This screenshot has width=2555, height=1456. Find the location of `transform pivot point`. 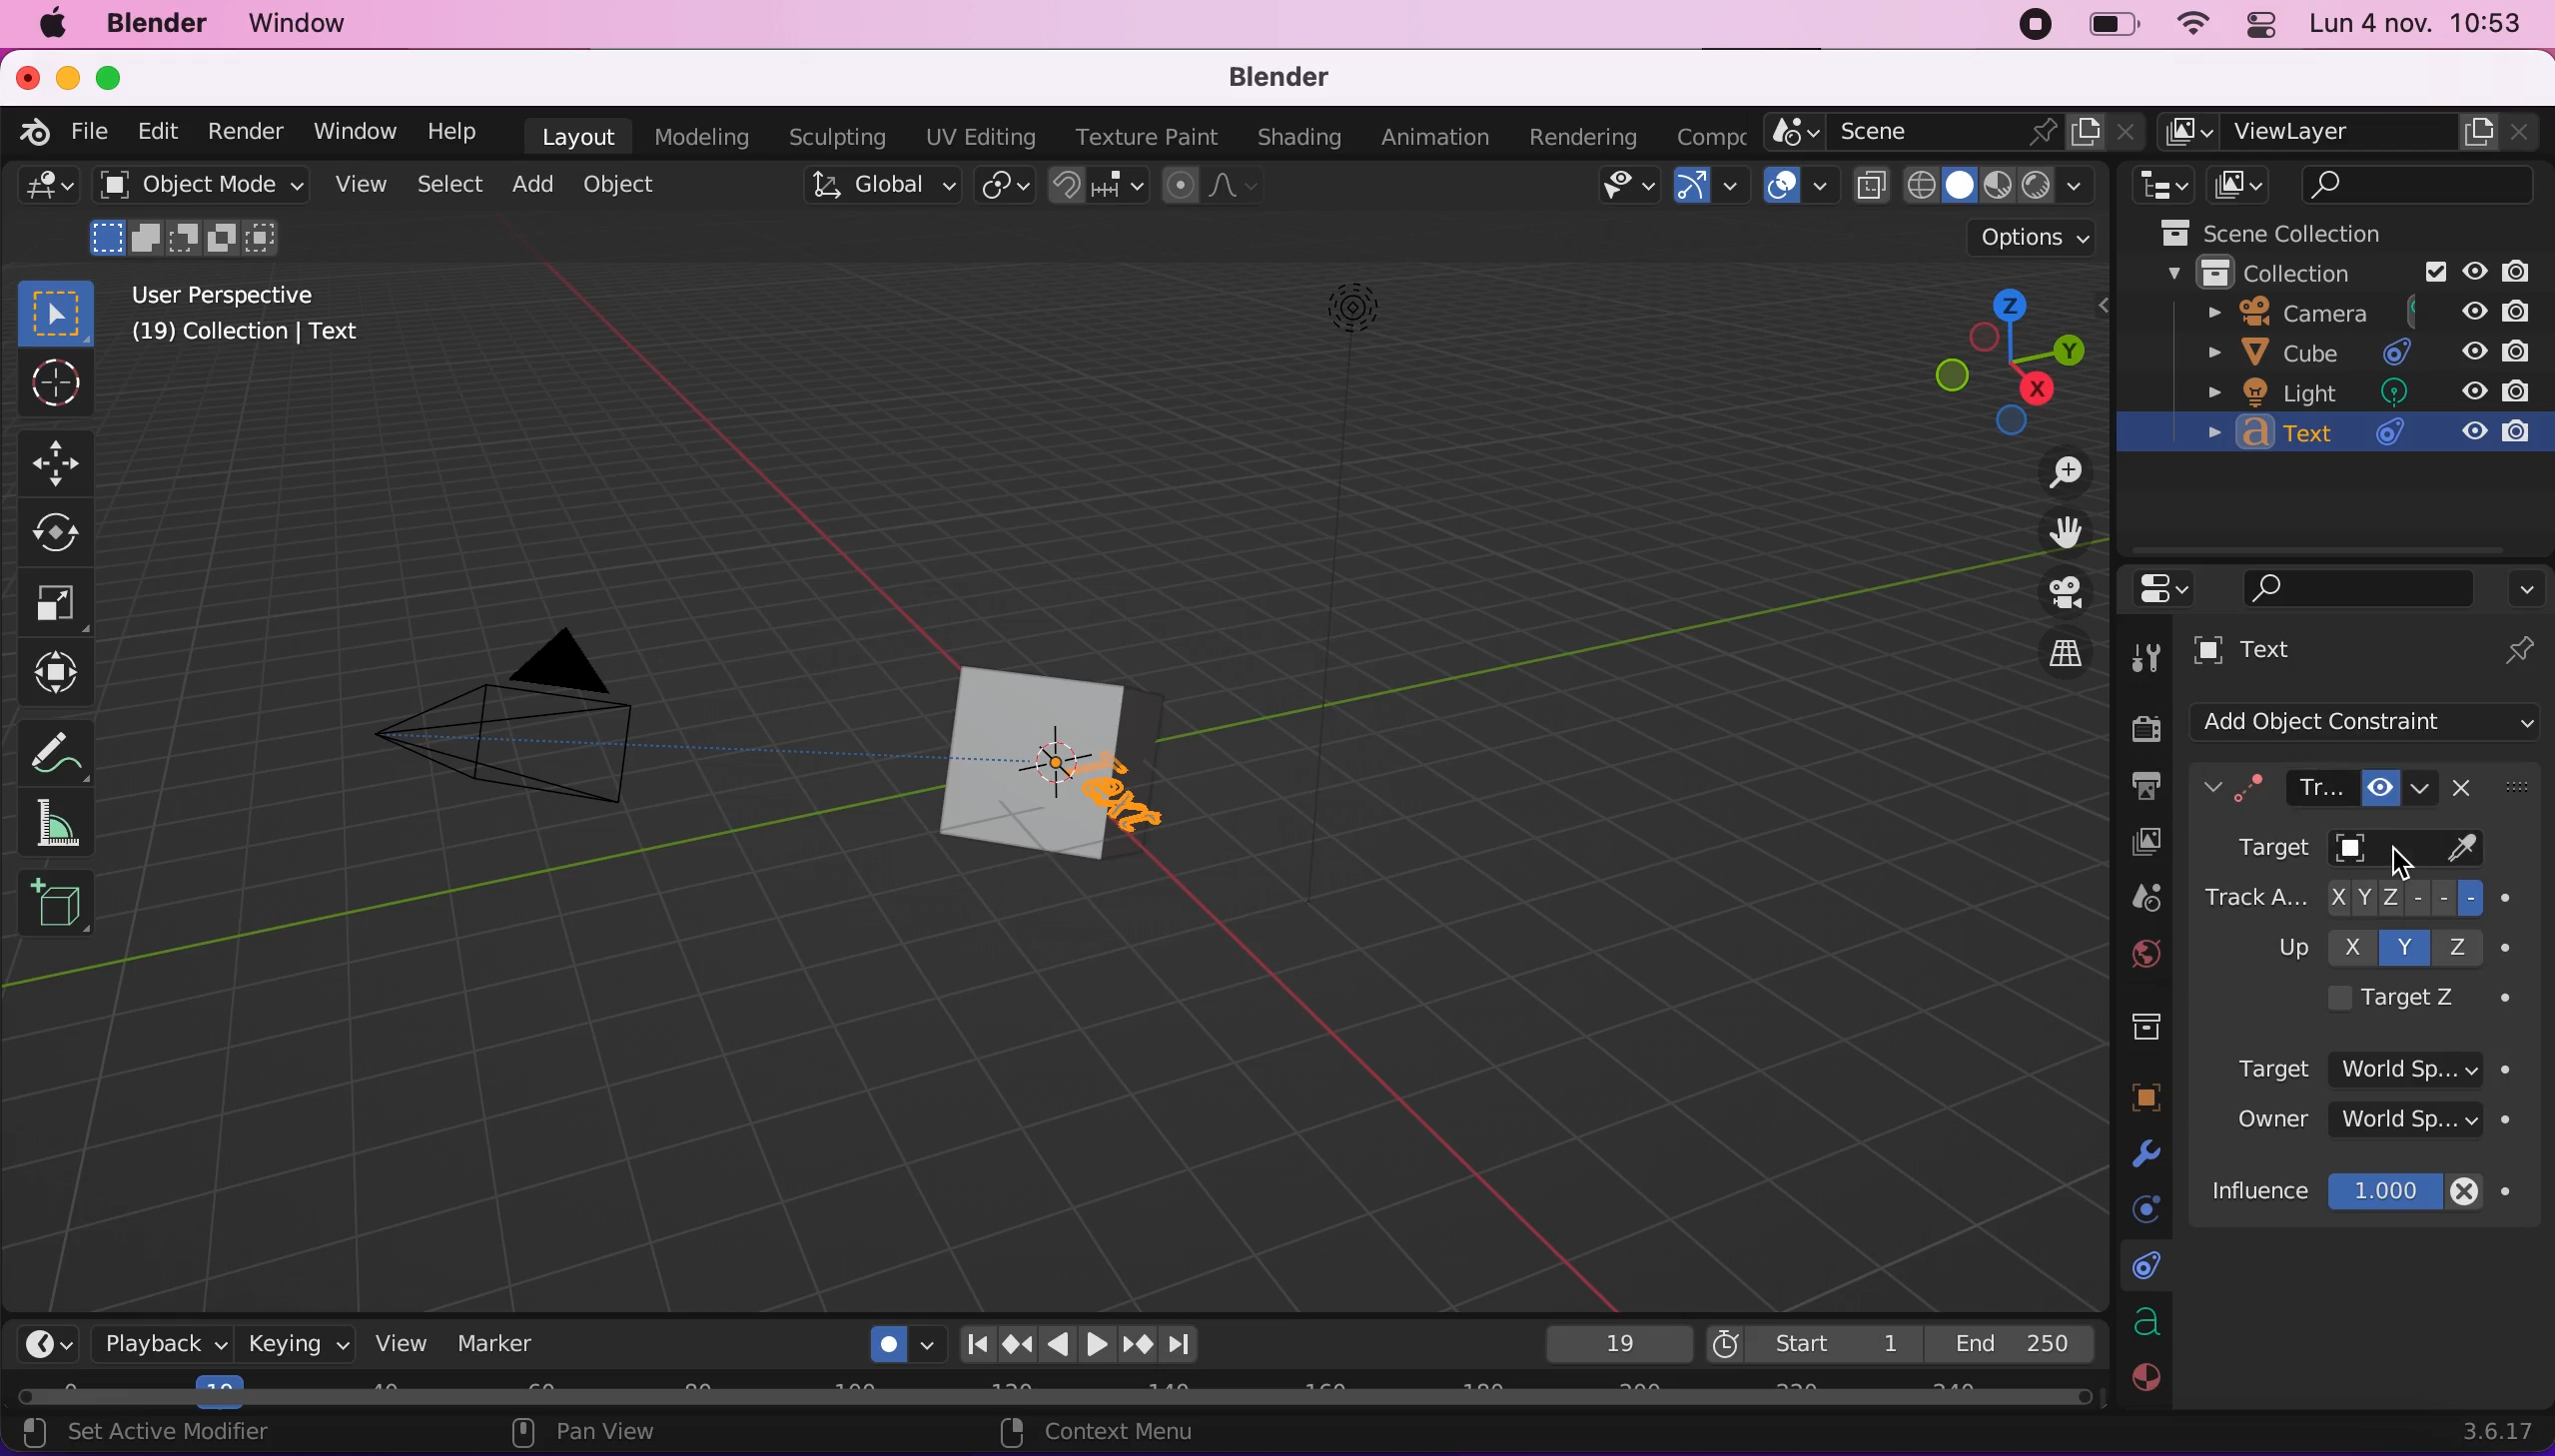

transform pivot point is located at coordinates (1003, 186).